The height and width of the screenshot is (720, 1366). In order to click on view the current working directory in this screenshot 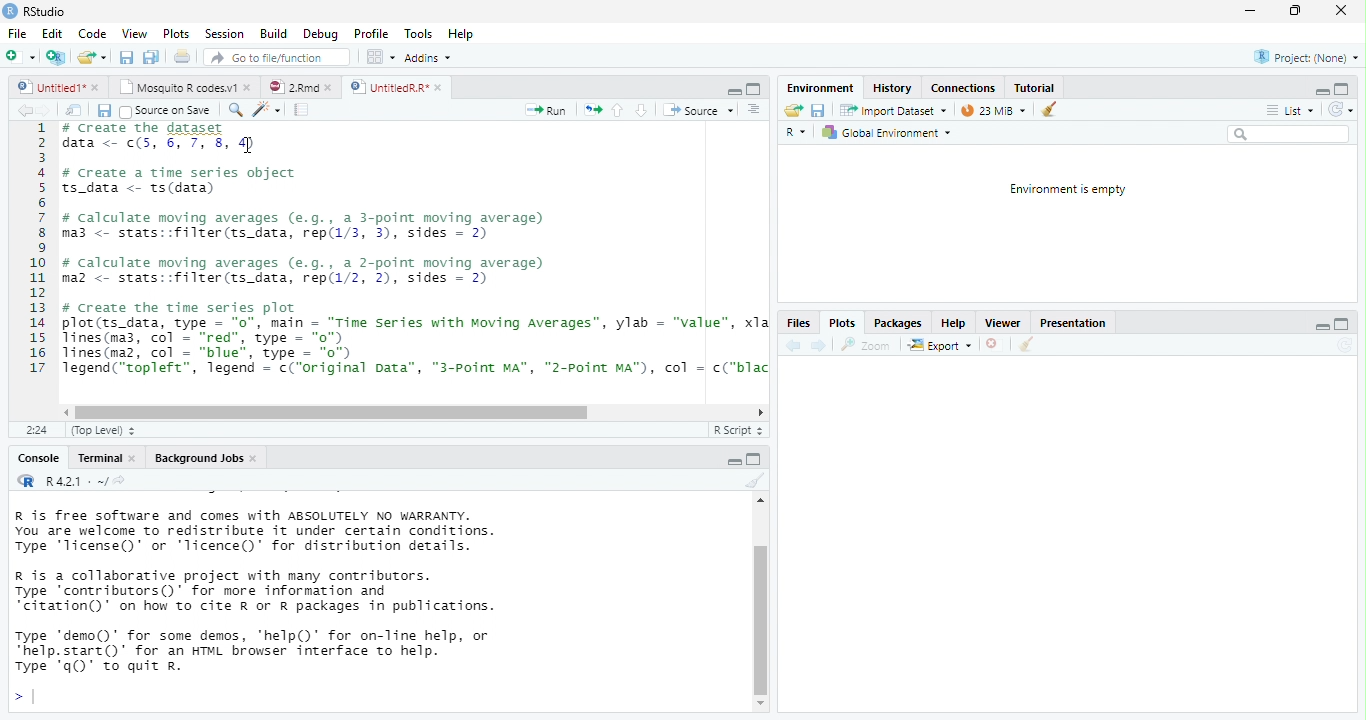, I will do `click(120, 480)`.